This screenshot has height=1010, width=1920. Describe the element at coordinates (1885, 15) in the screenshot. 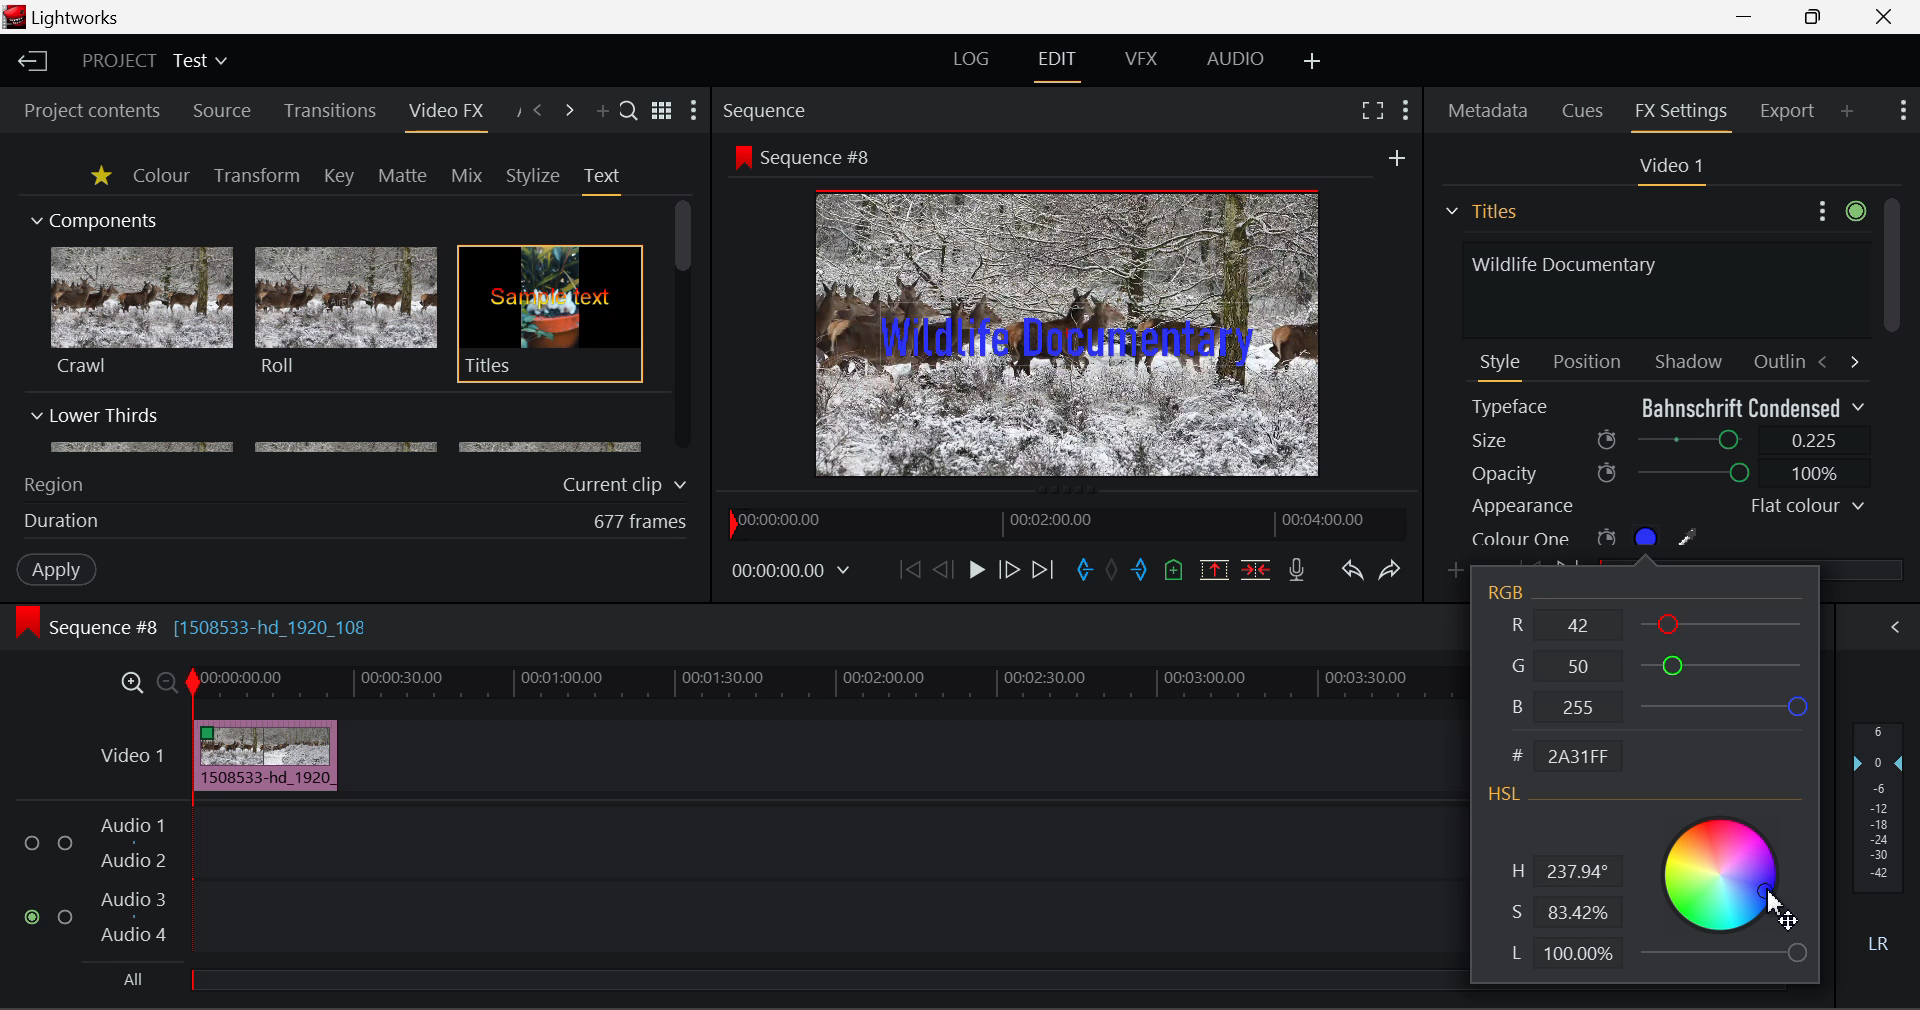

I see `Close` at that location.